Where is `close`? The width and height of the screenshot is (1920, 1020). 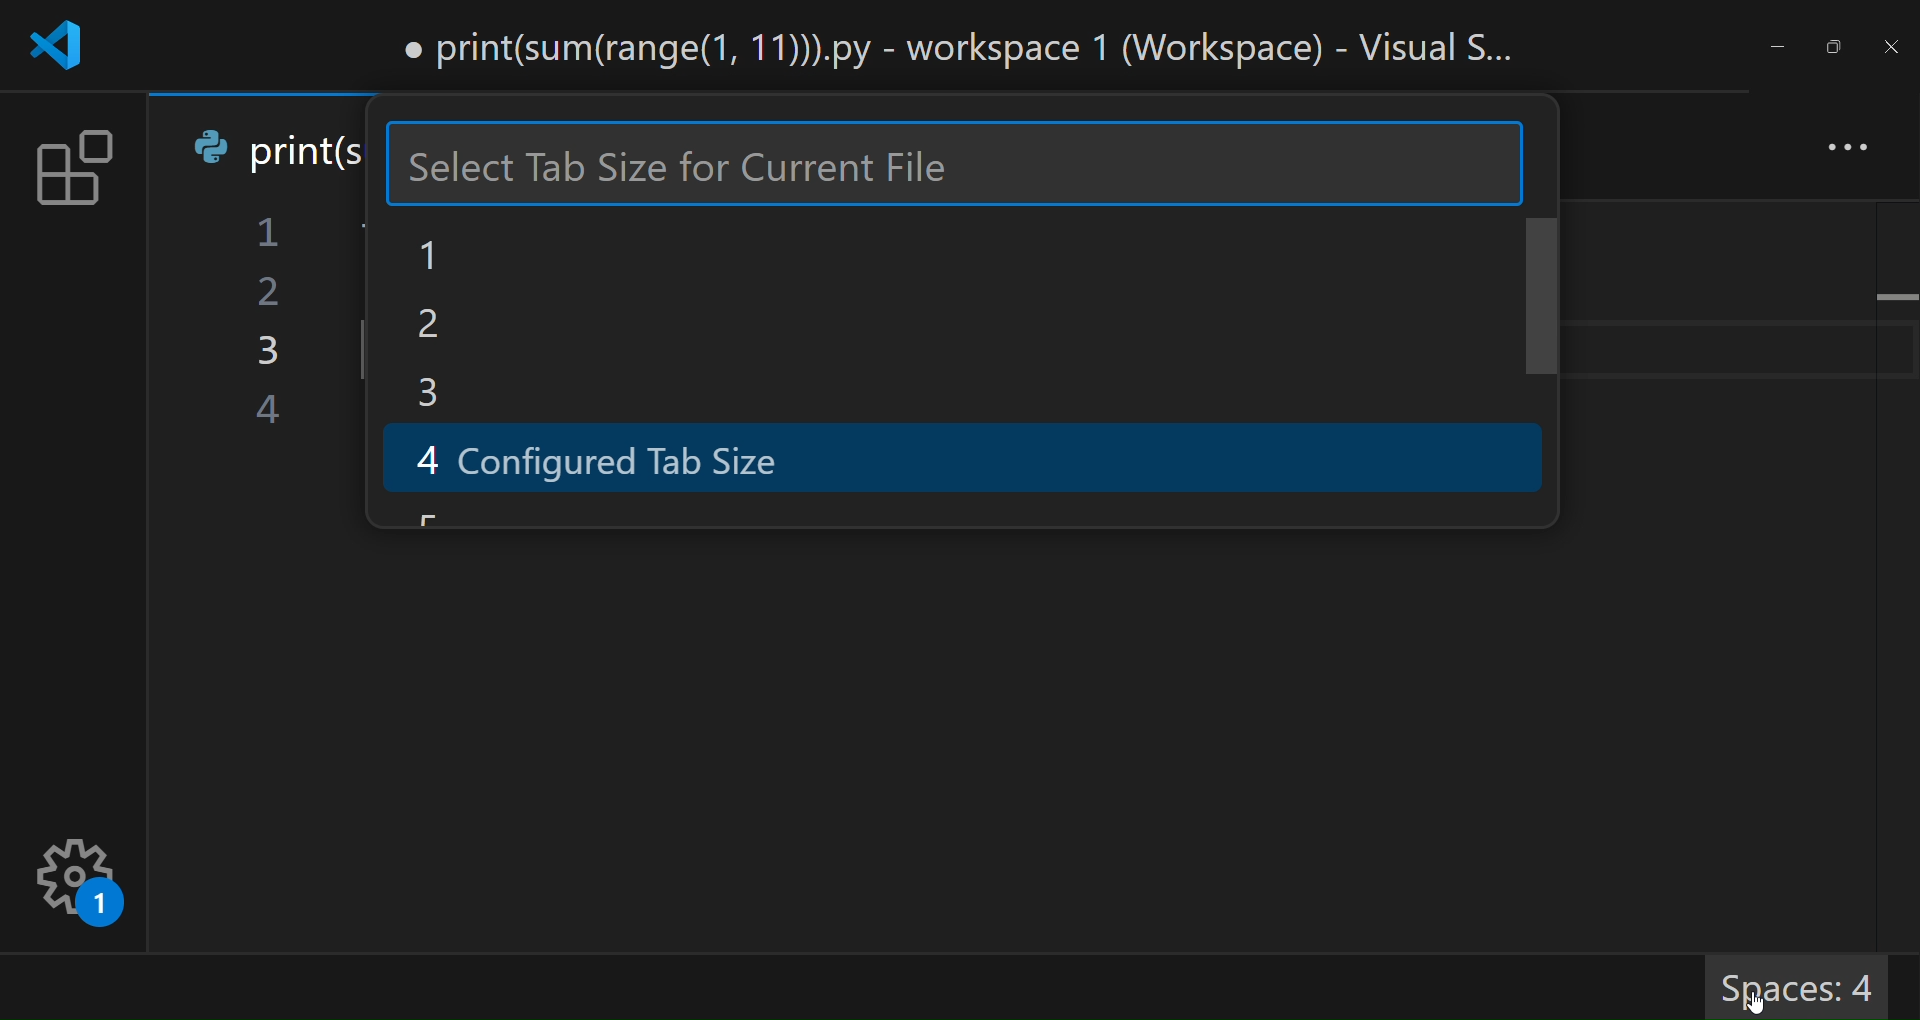 close is located at coordinates (1890, 46).